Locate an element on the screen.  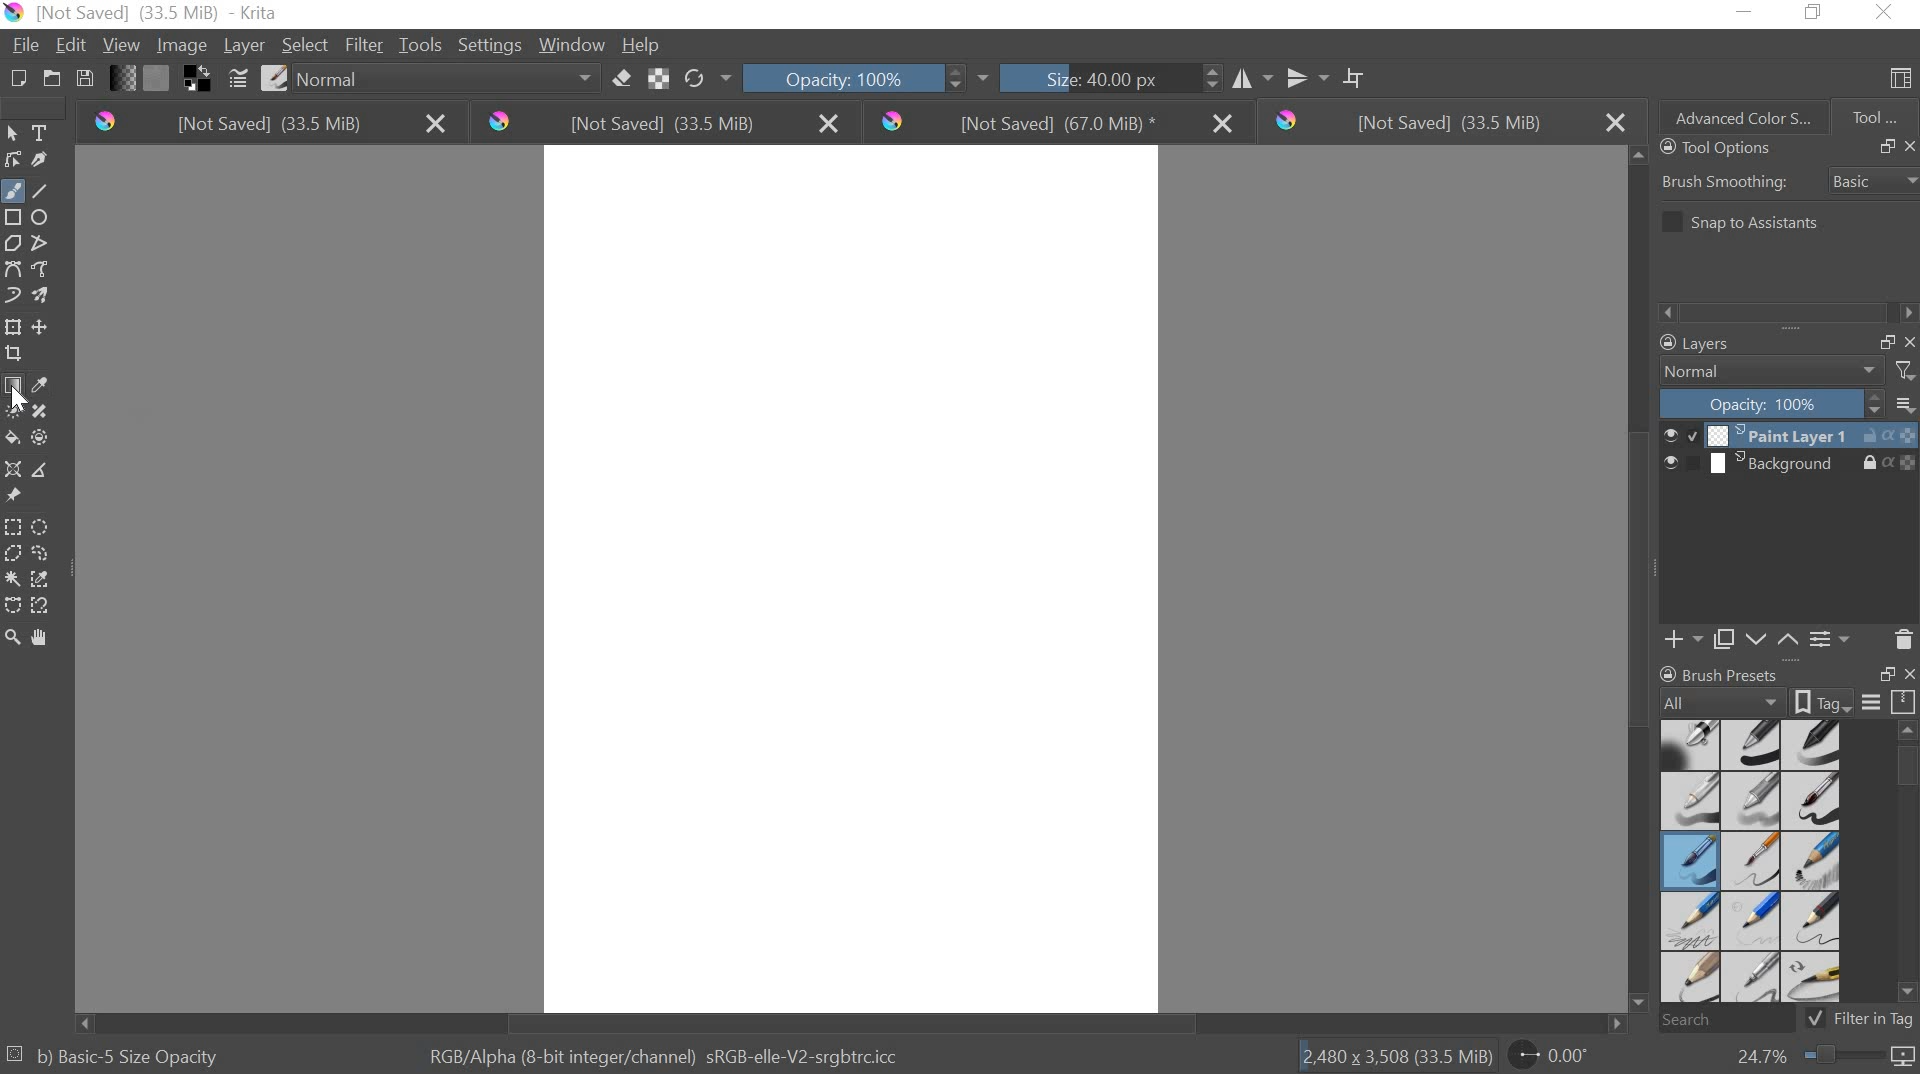
dynamic brush is located at coordinates (12, 294).